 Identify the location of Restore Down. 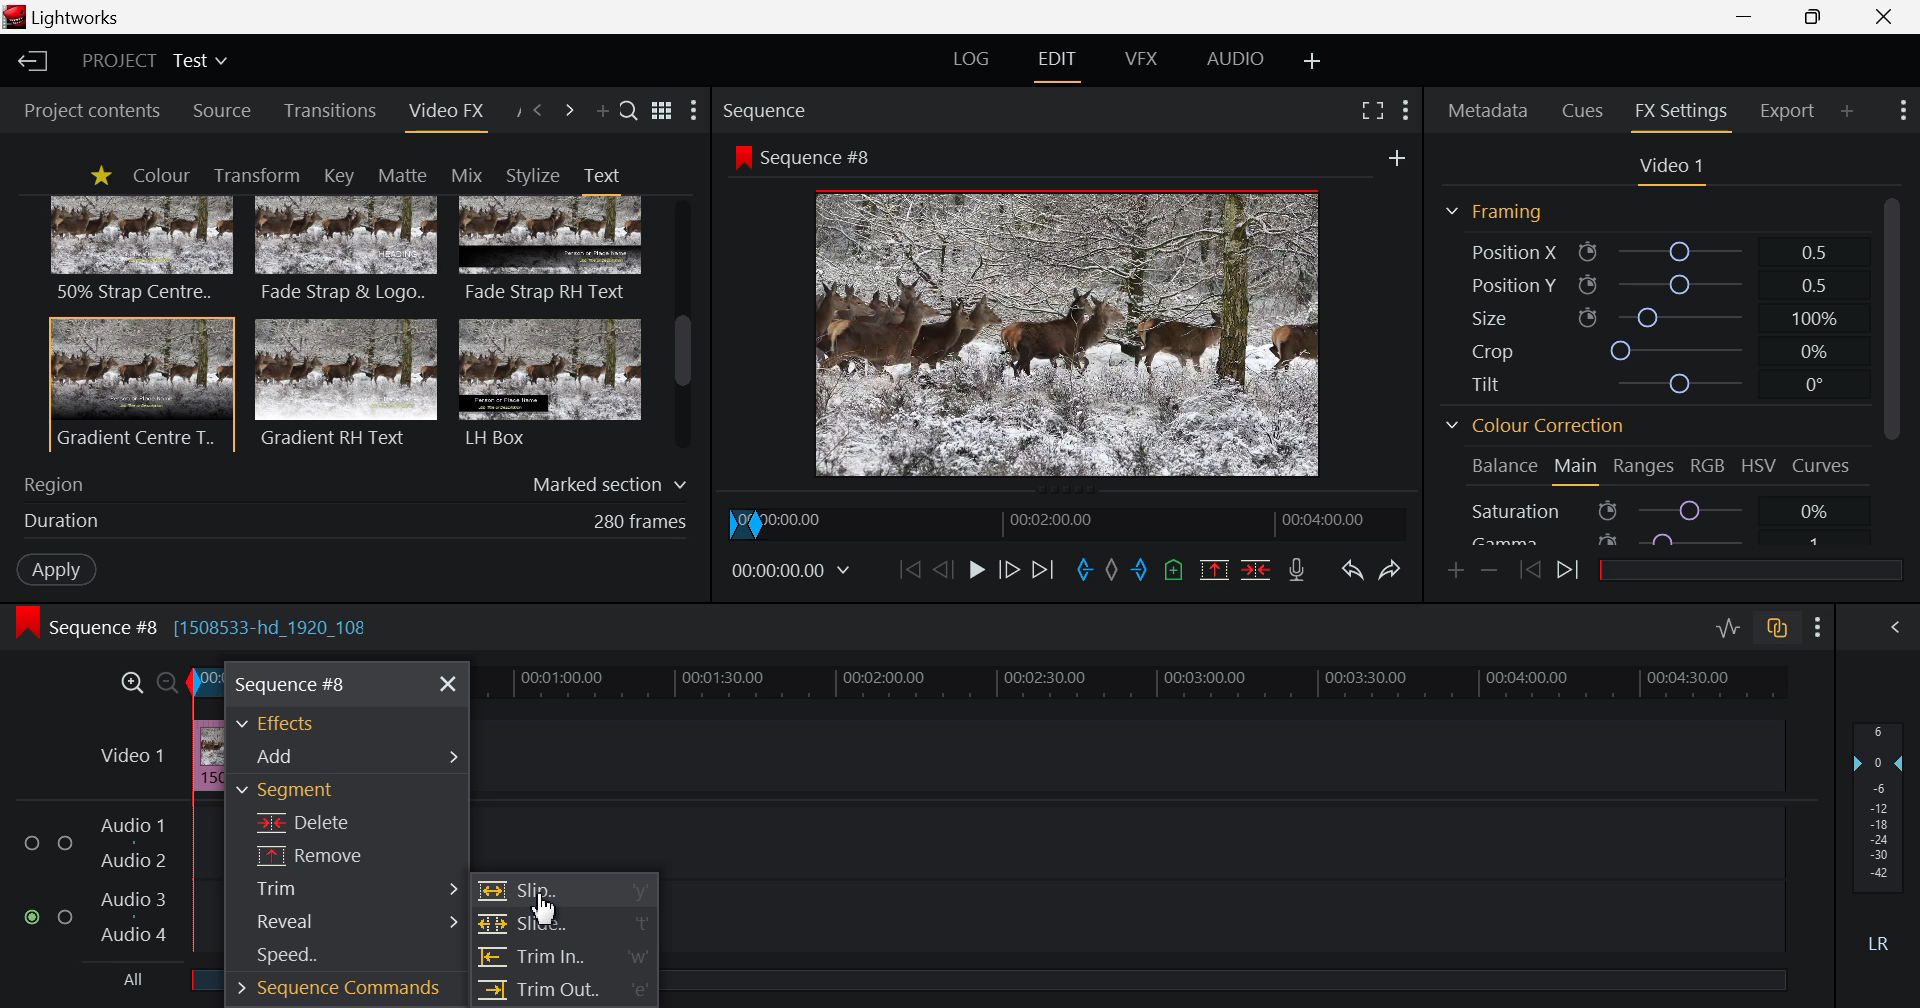
(1748, 17).